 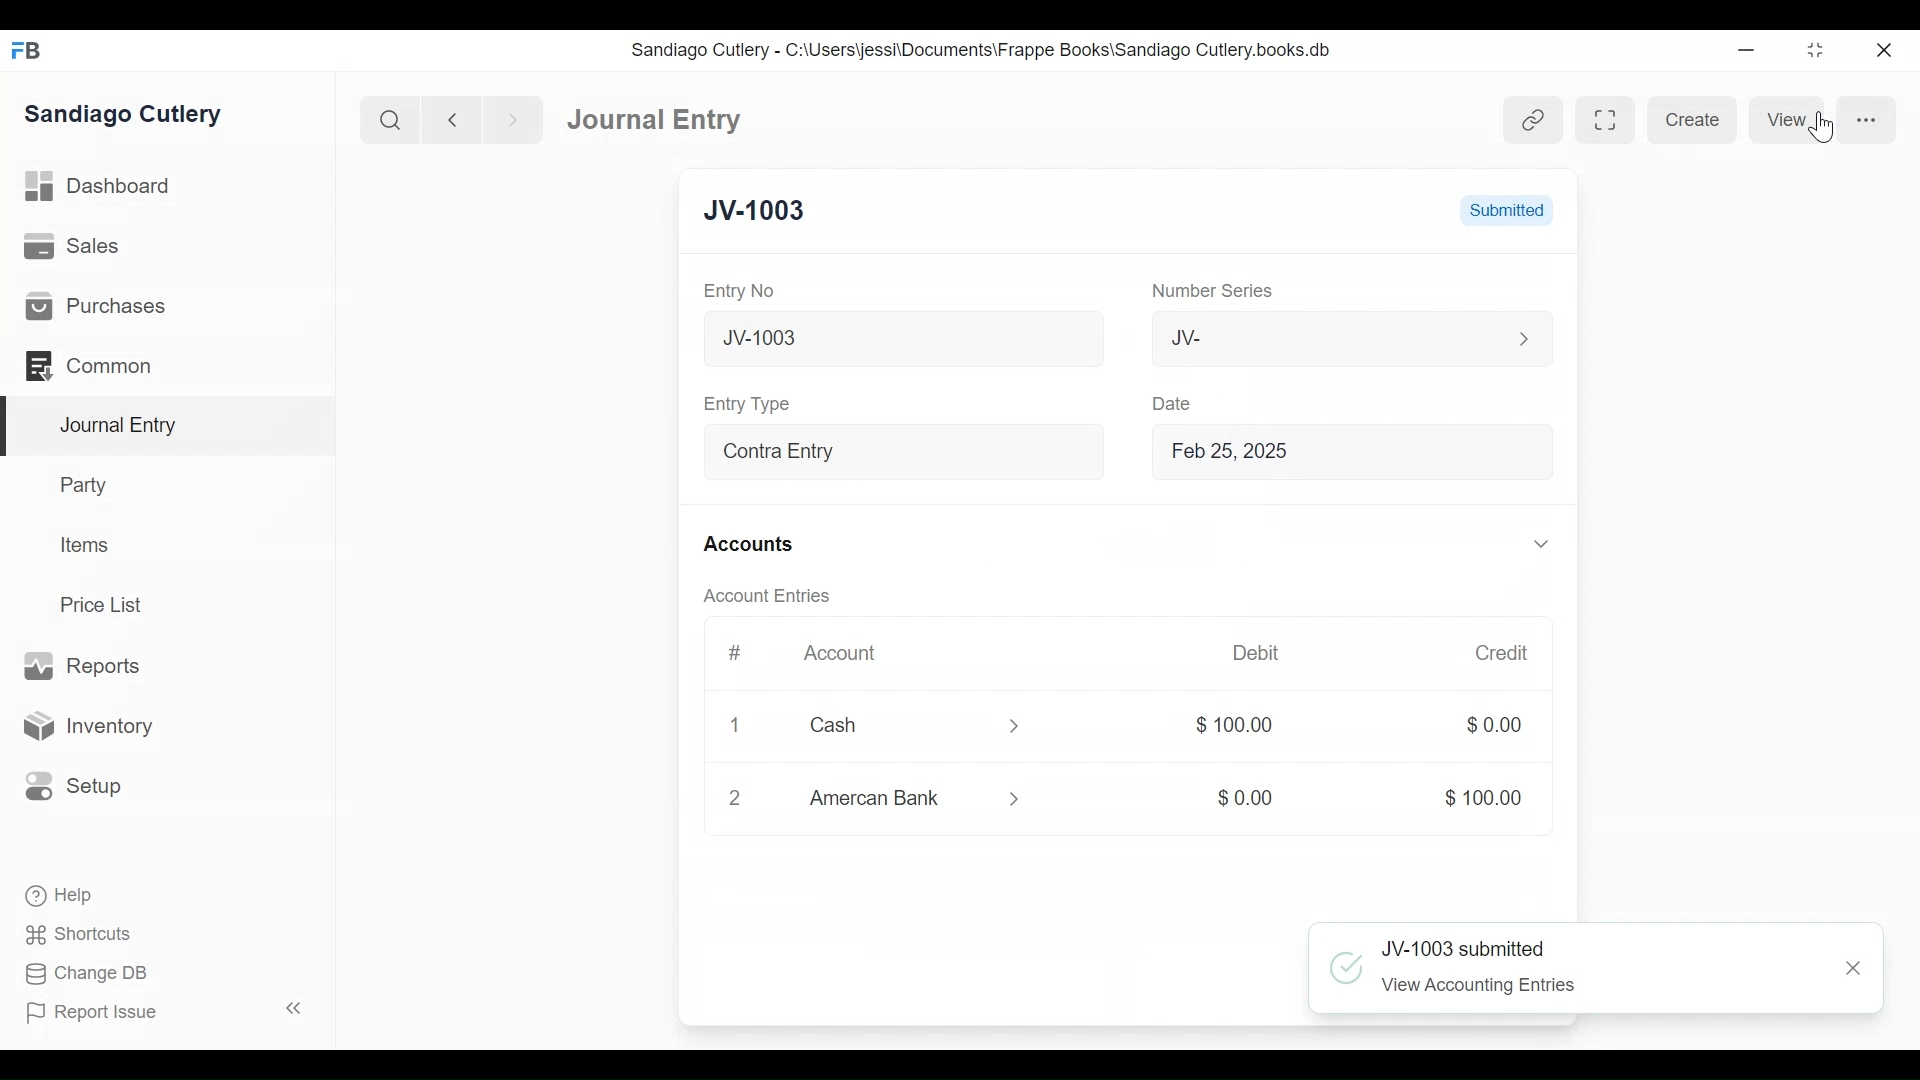 What do you see at coordinates (1168, 403) in the screenshot?
I see `Date` at bounding box center [1168, 403].